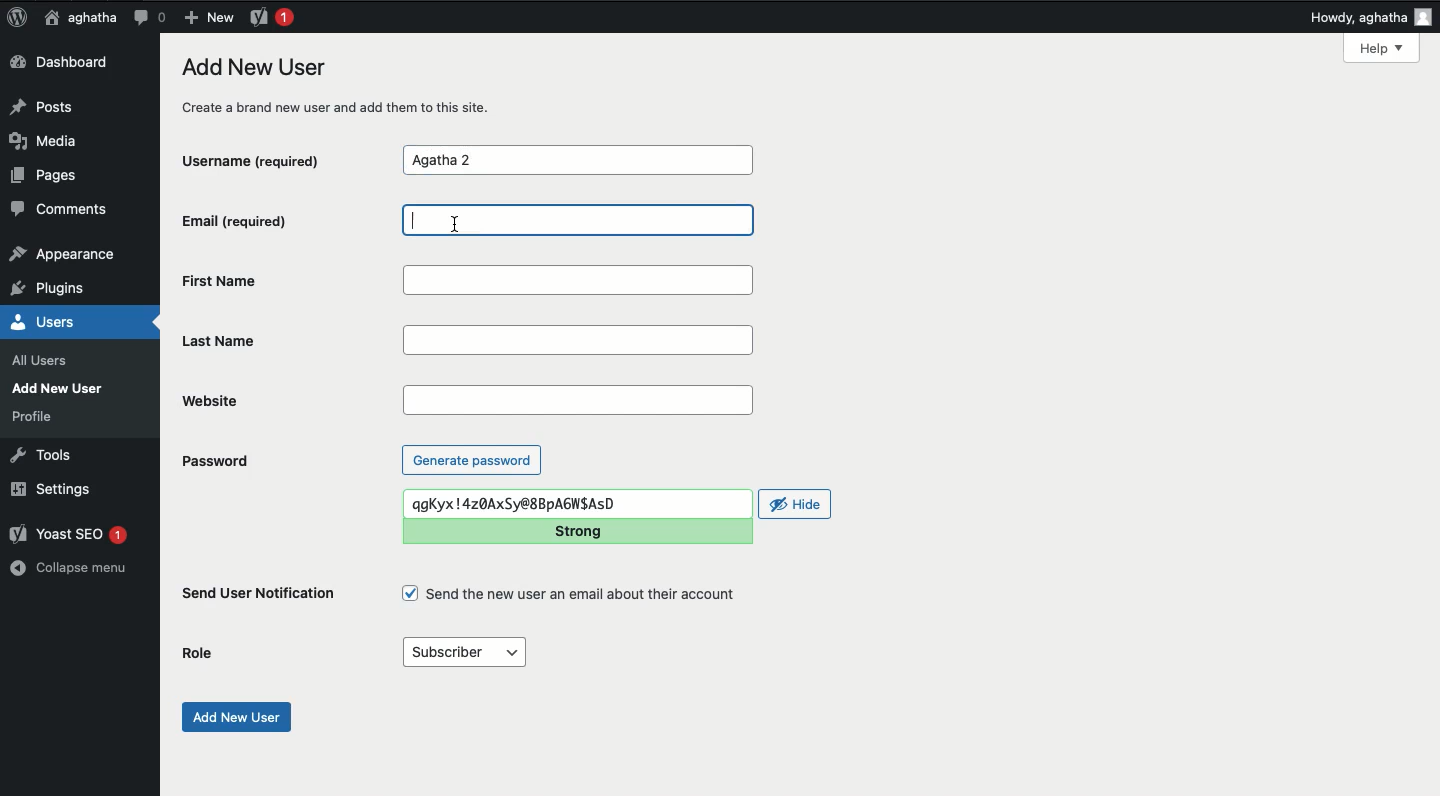  What do you see at coordinates (50, 179) in the screenshot?
I see `Pages` at bounding box center [50, 179].